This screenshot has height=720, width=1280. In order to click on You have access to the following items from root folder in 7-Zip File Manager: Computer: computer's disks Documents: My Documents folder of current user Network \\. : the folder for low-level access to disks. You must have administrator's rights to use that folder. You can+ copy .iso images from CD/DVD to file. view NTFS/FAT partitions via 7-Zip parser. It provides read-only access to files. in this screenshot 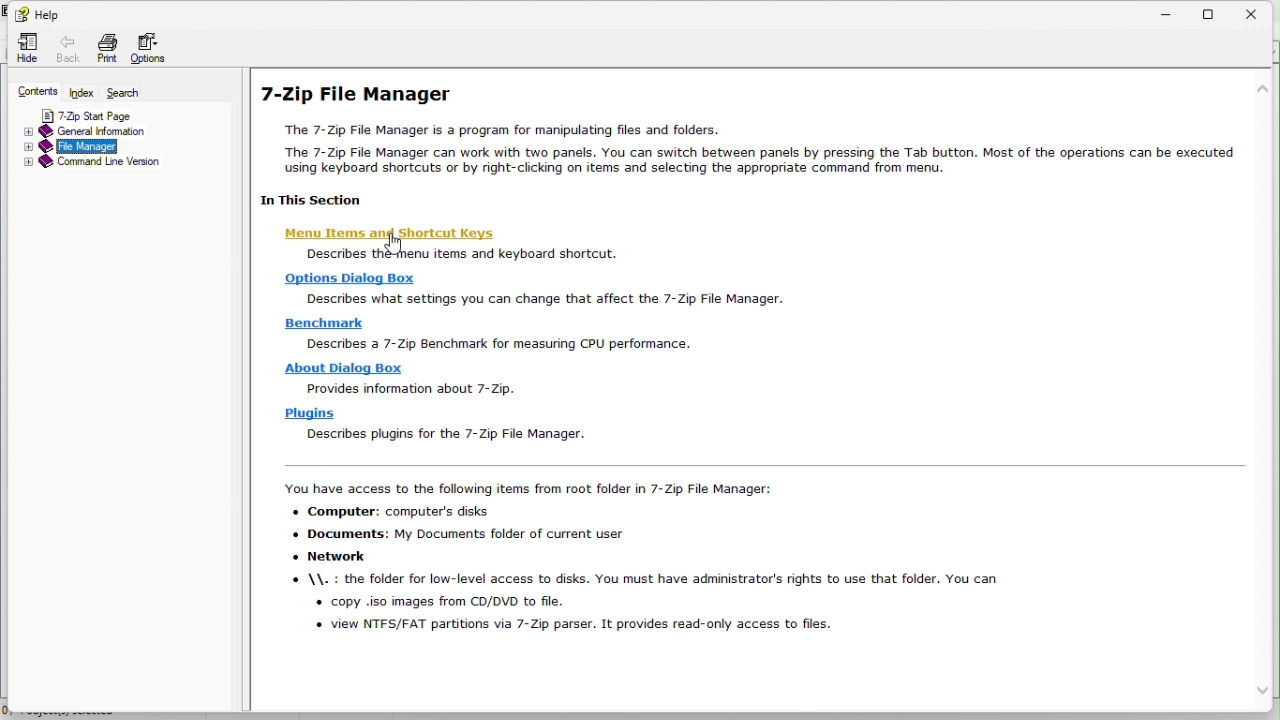, I will do `click(671, 568)`.